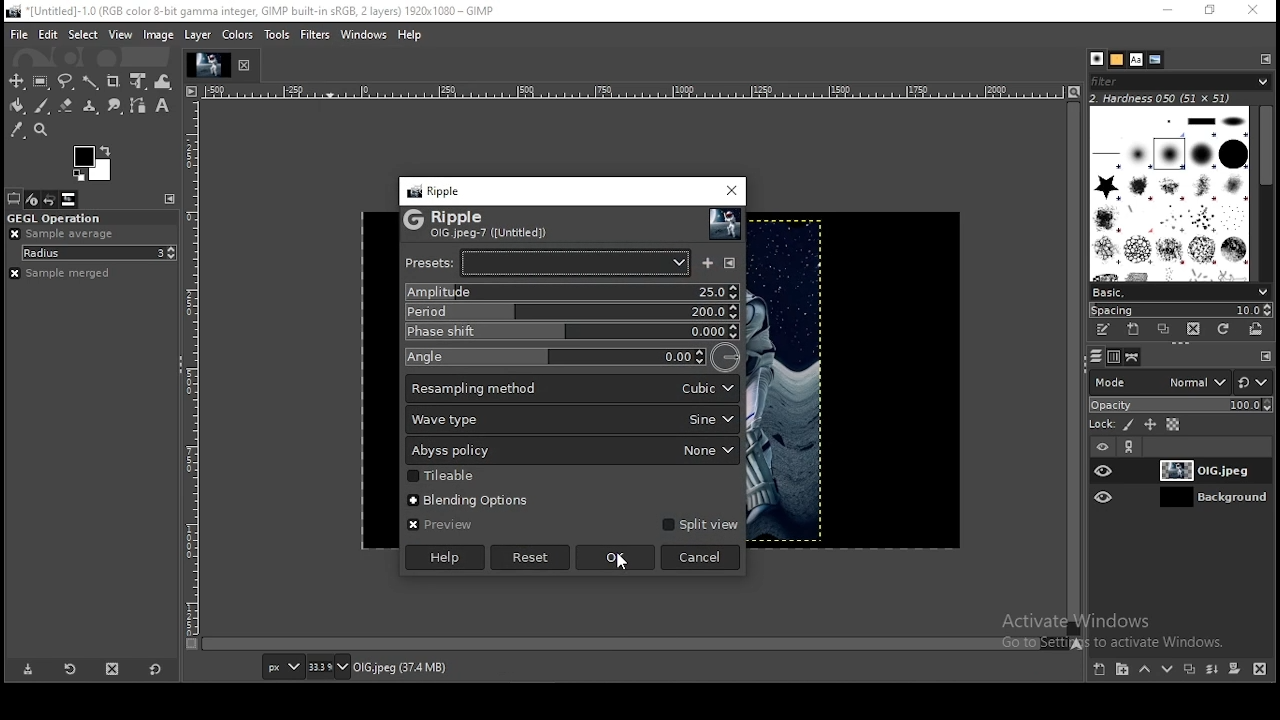 Image resolution: width=1280 pixels, height=720 pixels. I want to click on windows, so click(363, 35).